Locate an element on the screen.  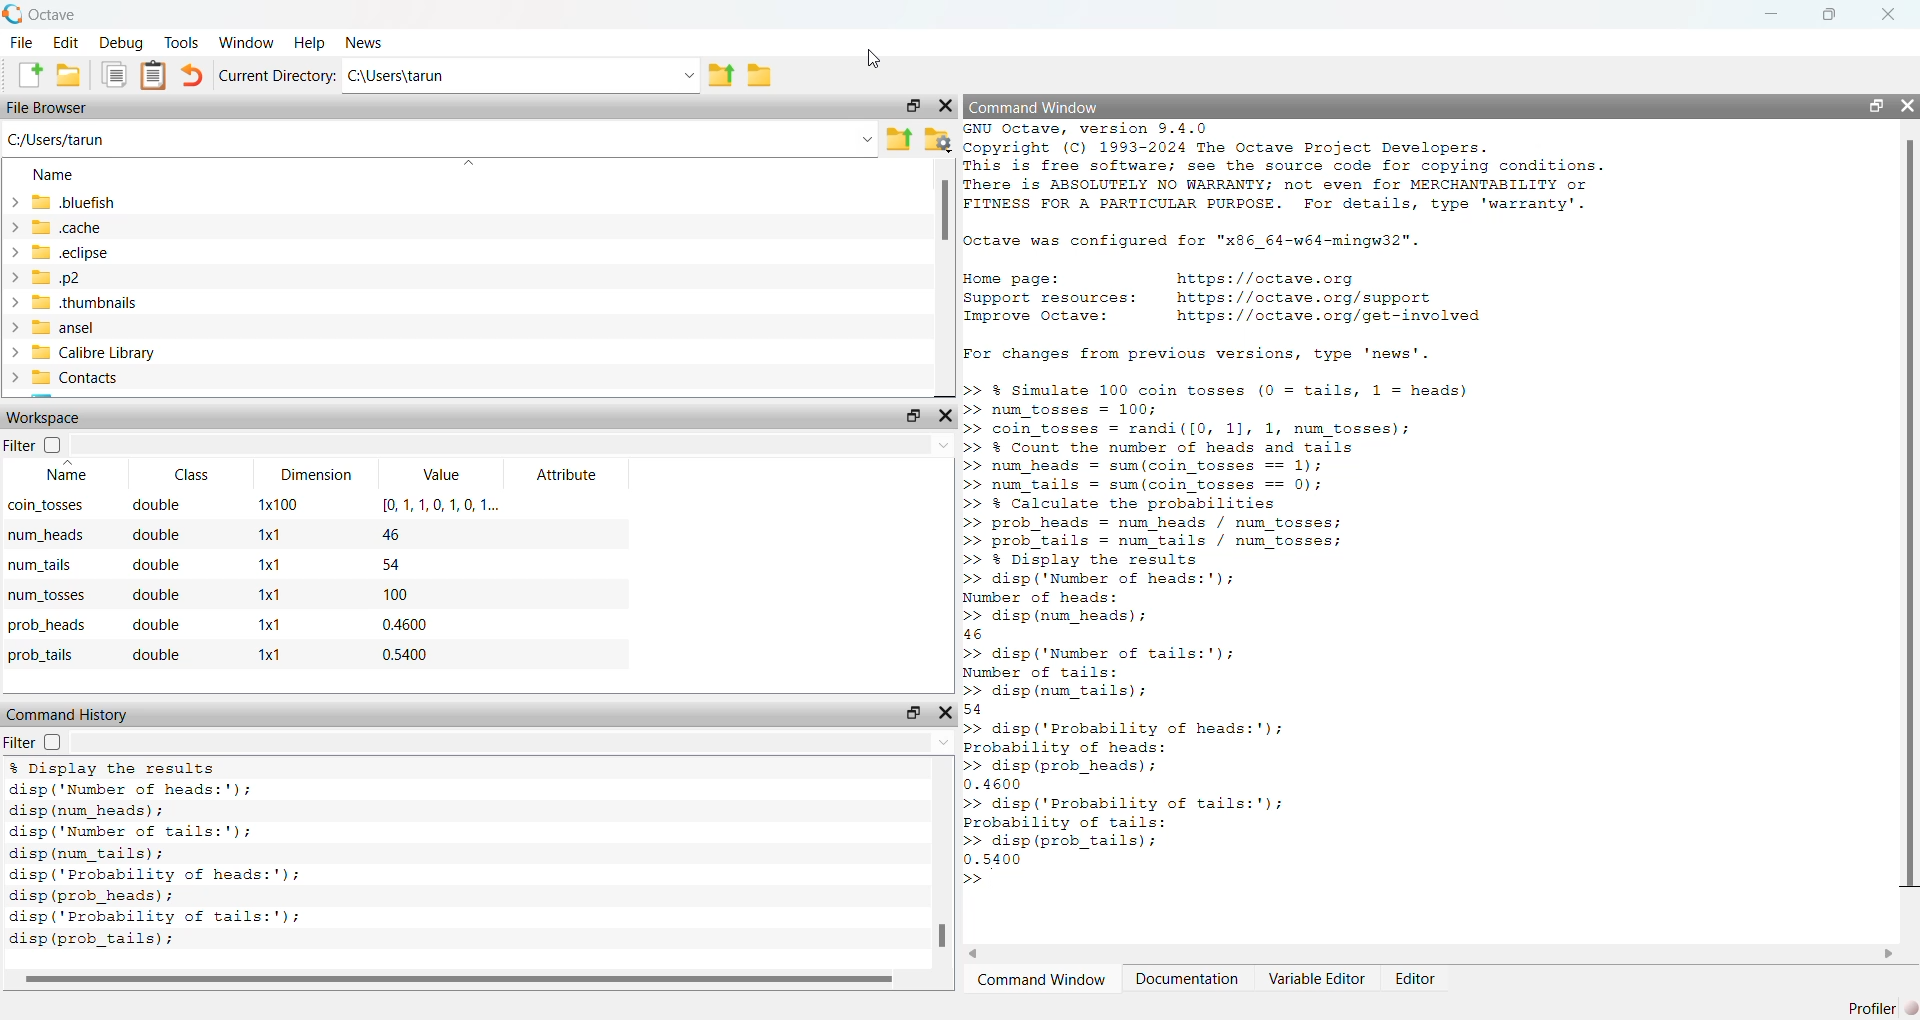
1x100 is located at coordinates (279, 504).